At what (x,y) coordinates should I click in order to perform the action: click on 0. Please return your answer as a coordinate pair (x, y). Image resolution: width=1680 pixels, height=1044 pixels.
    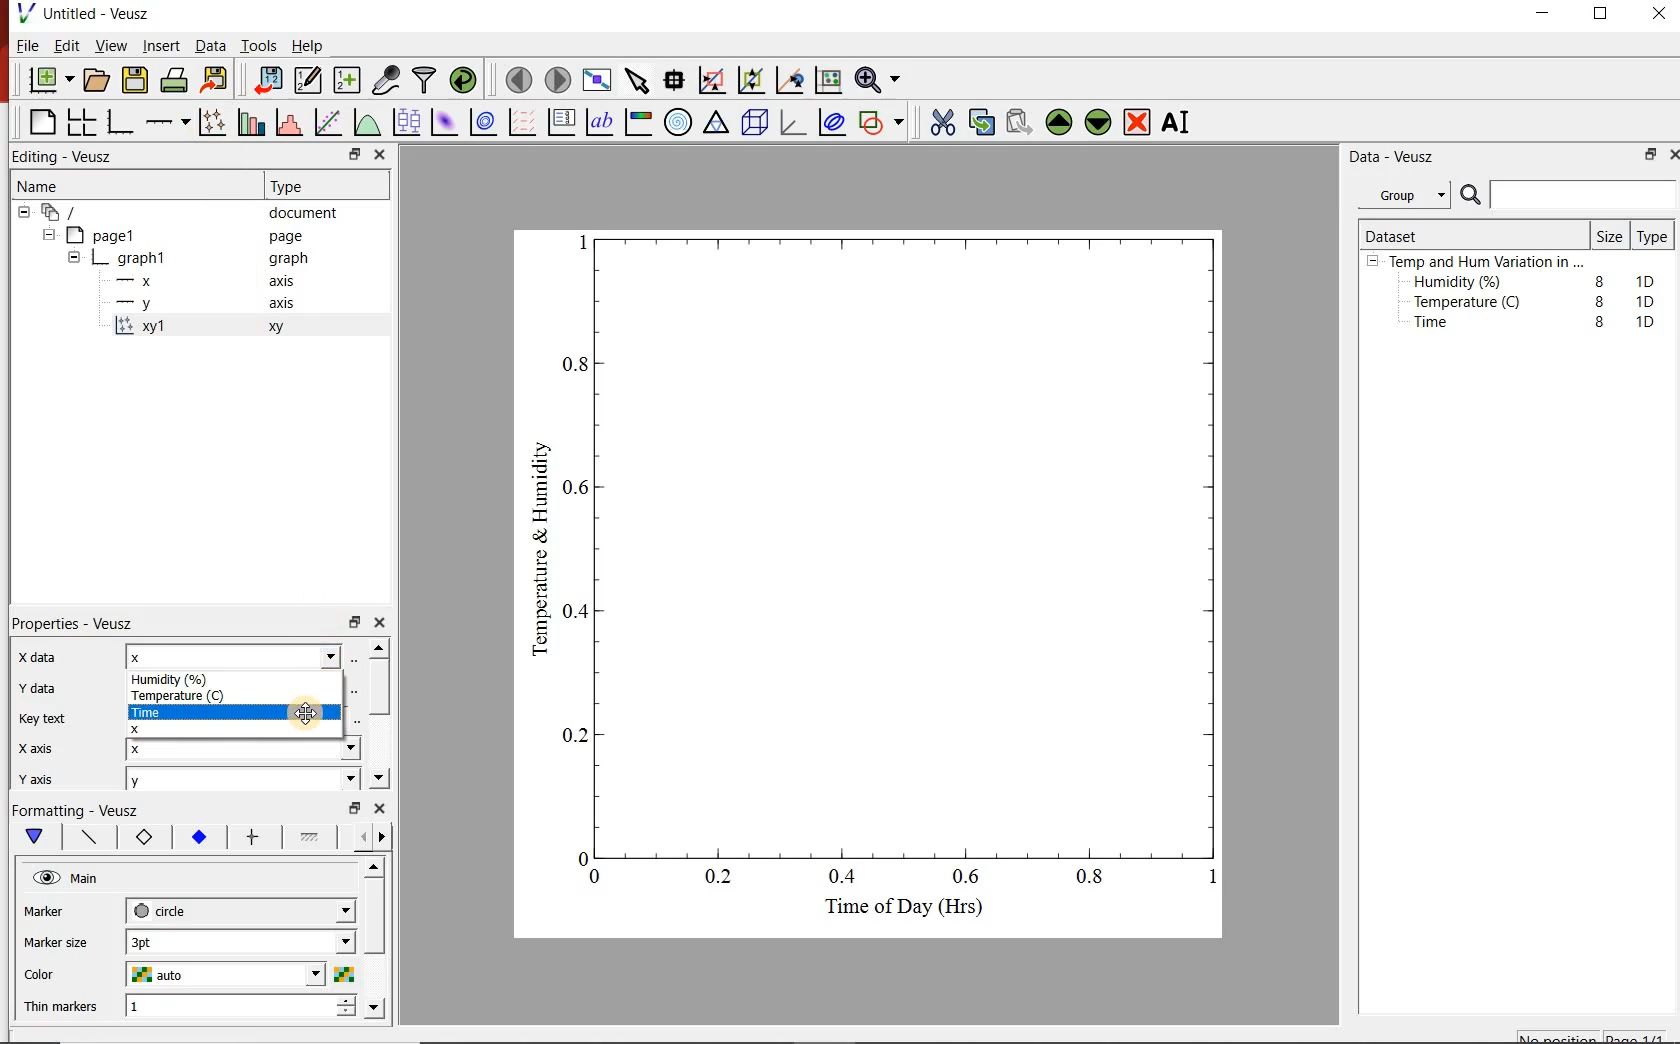
    Looking at the image, I should click on (576, 855).